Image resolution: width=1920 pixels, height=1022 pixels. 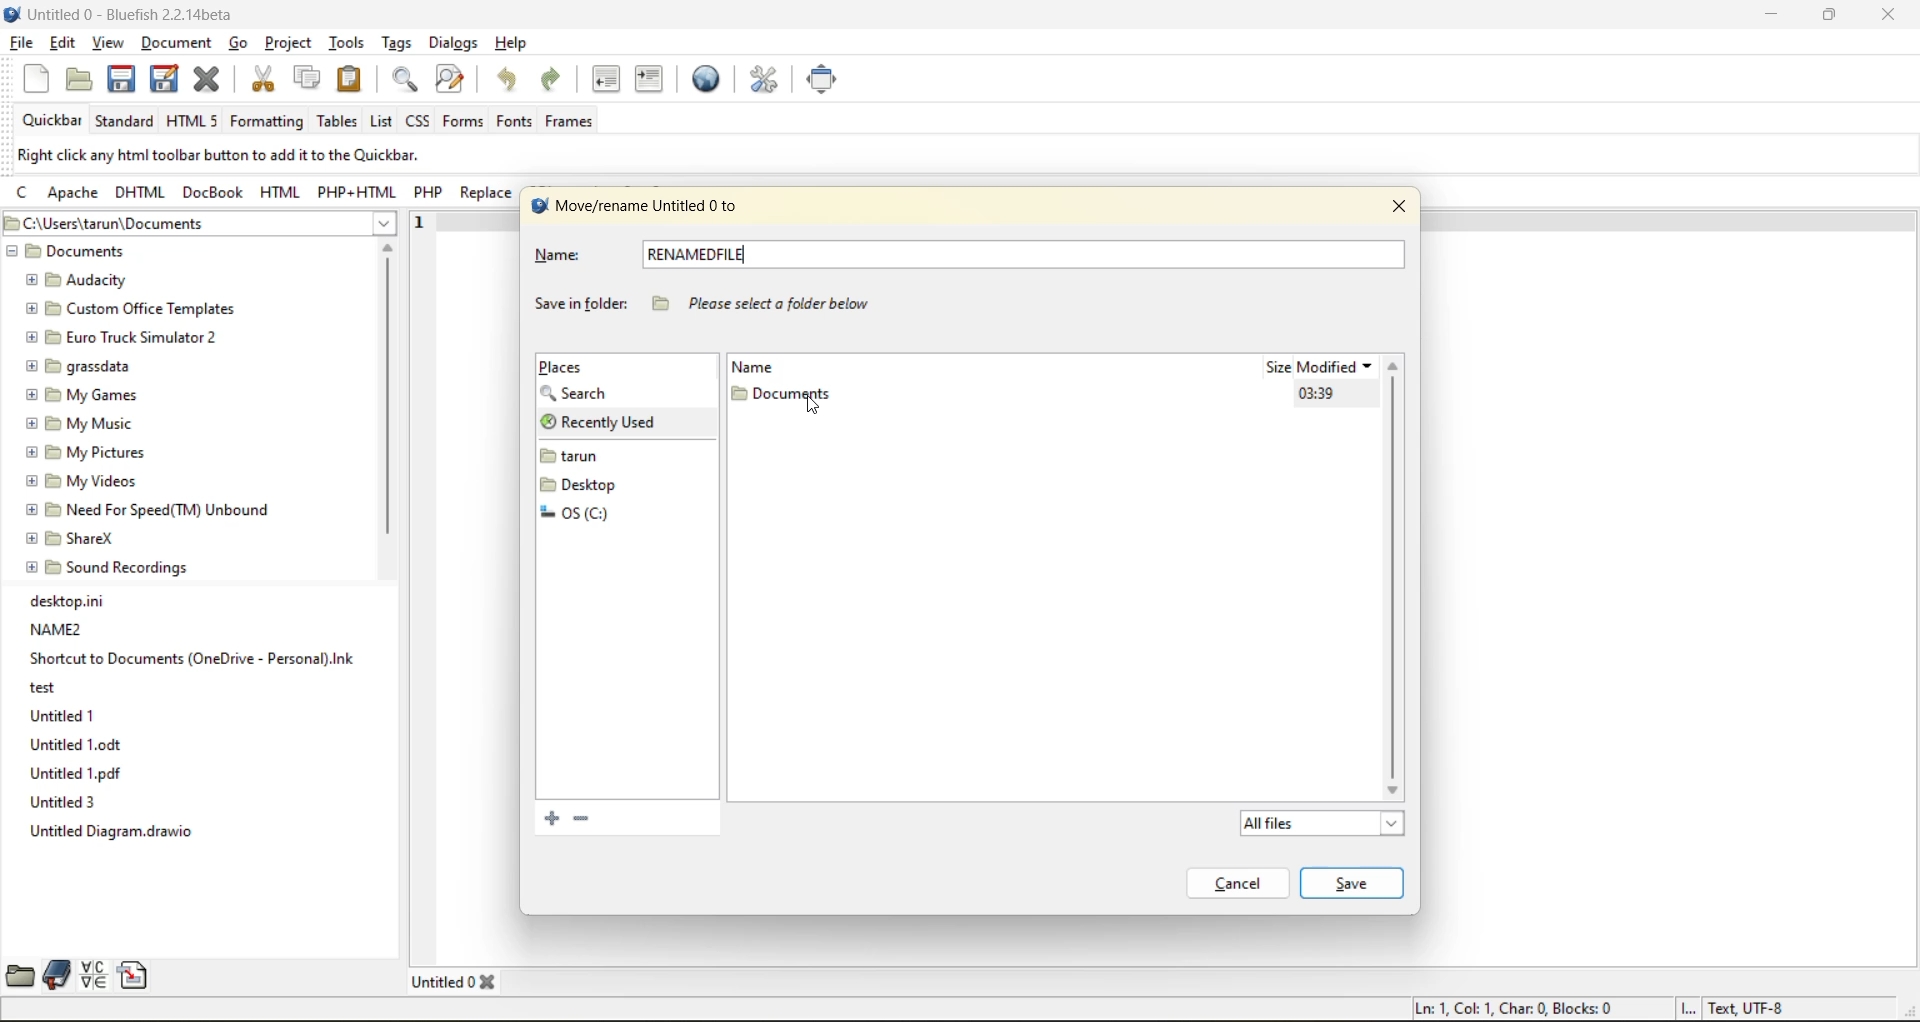 I want to click on frames, so click(x=579, y=124).